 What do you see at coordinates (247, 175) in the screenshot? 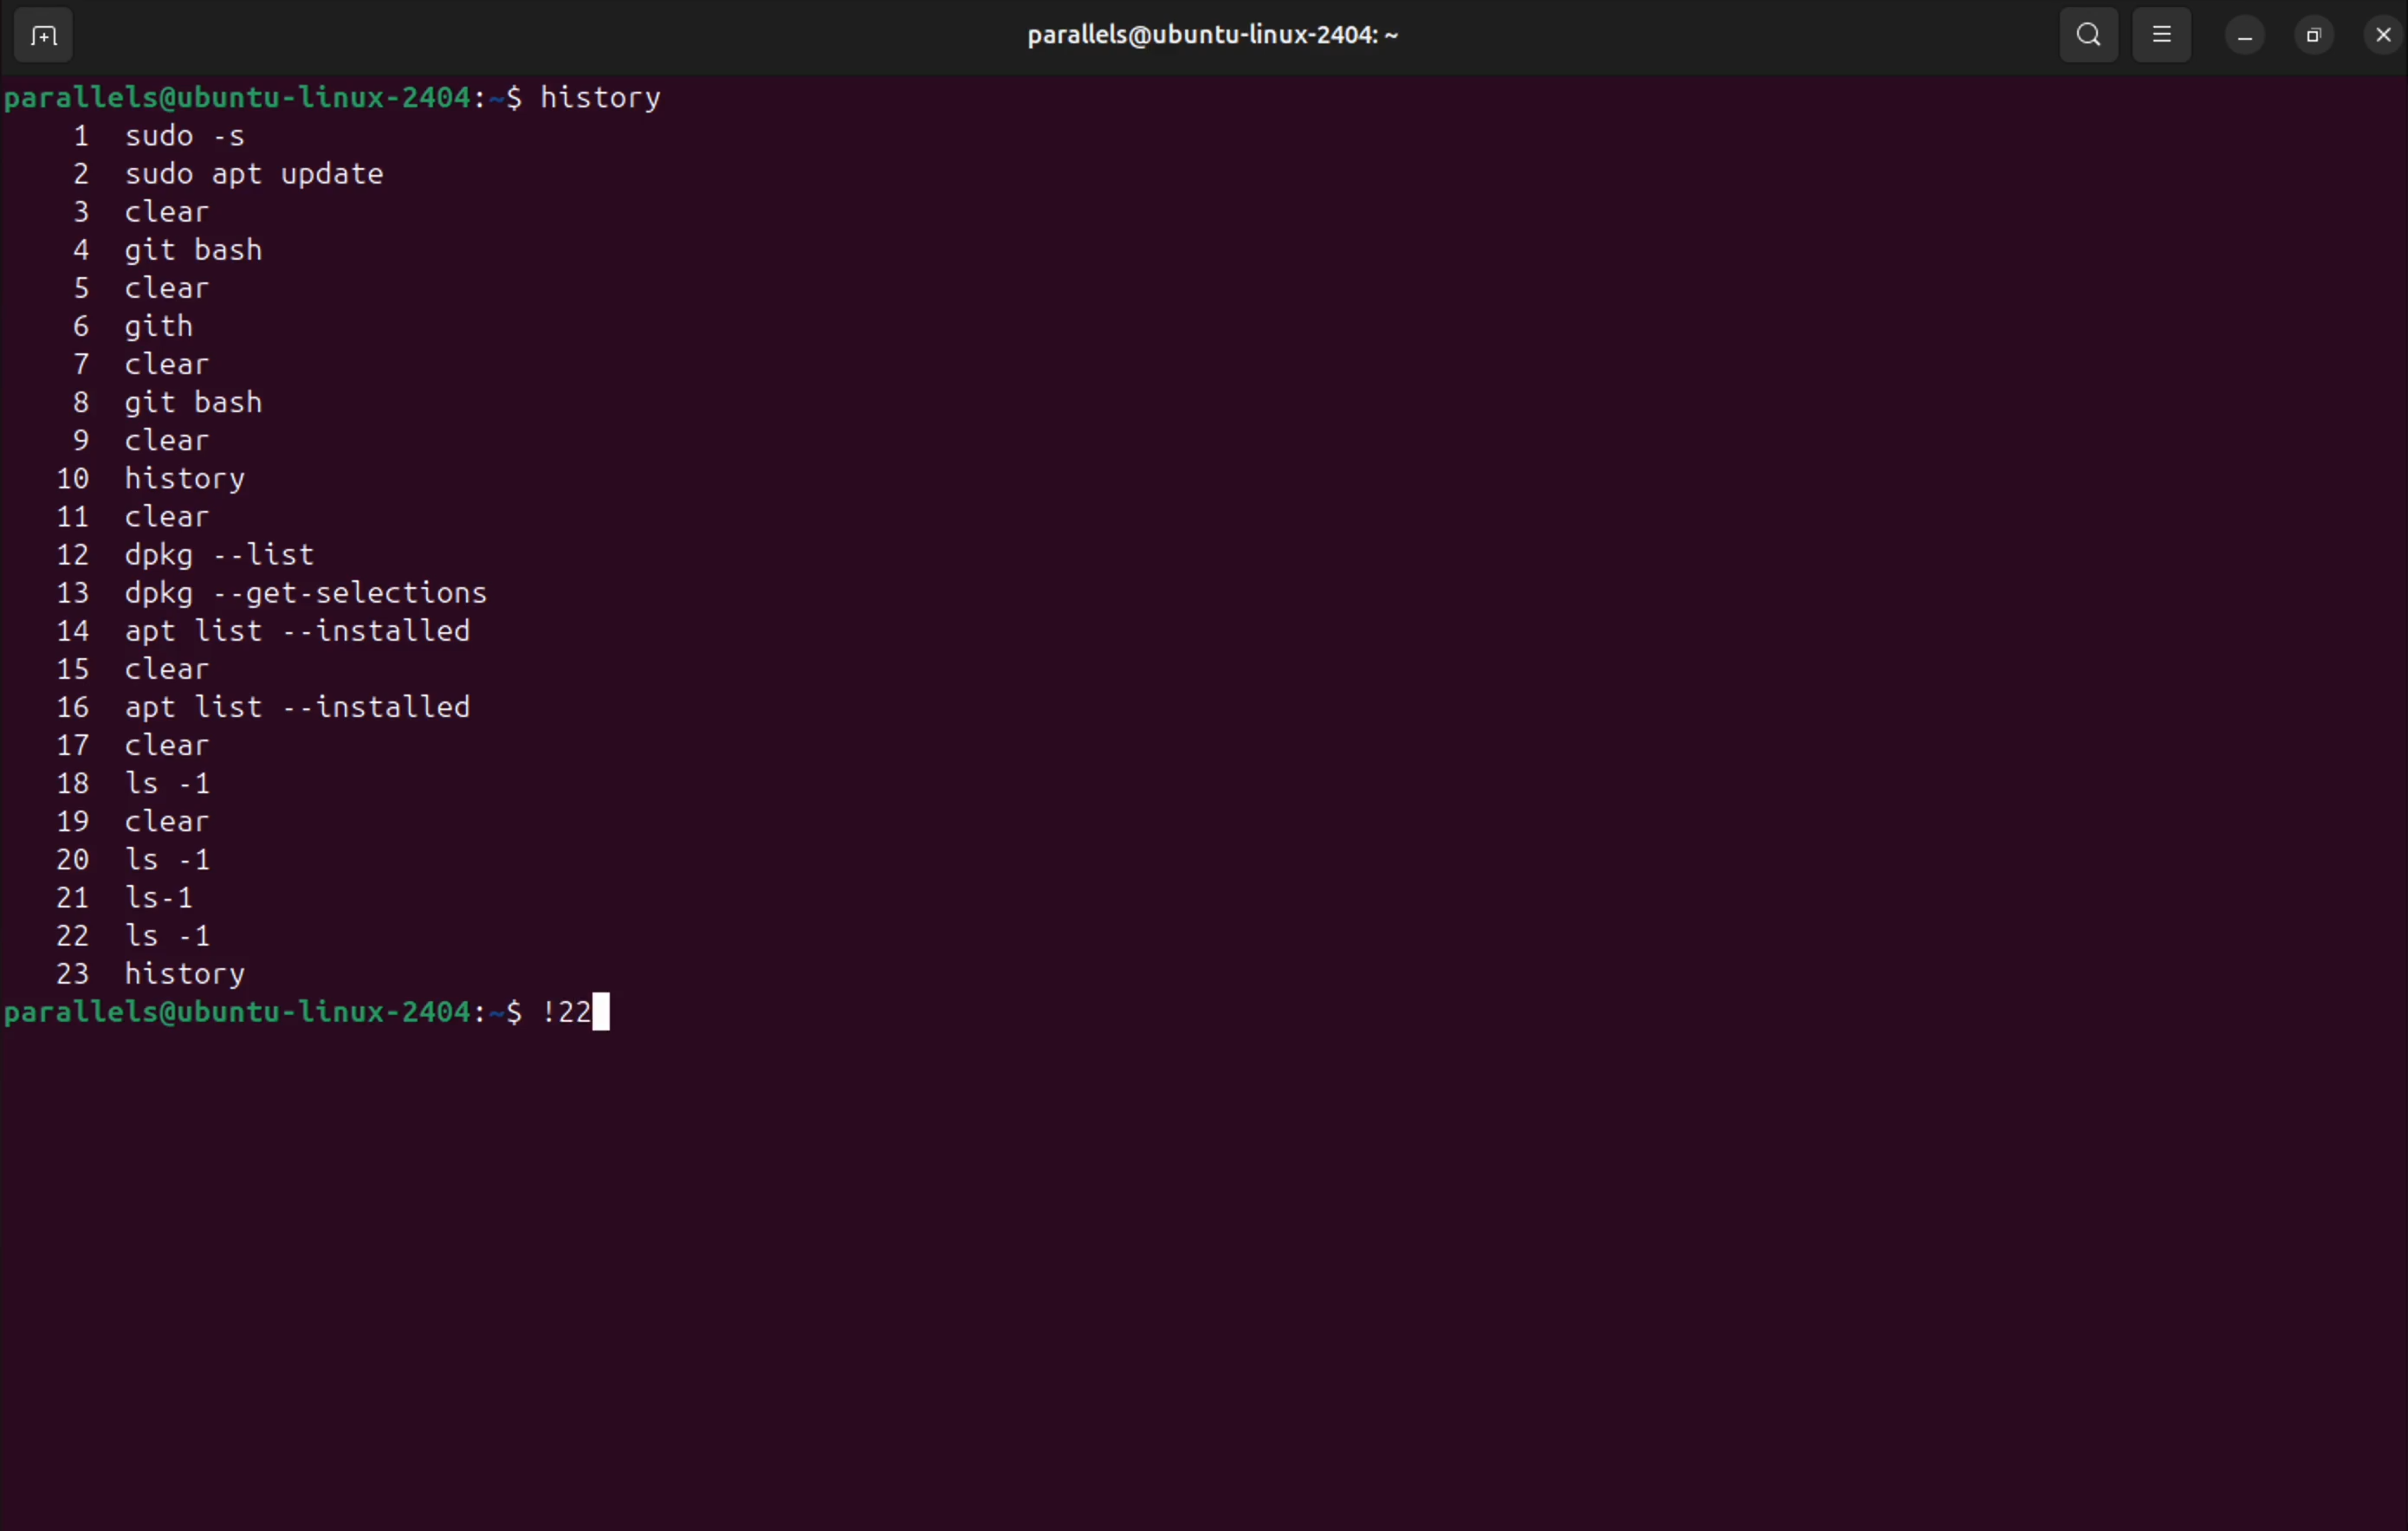
I see `2 sudo apt update` at bounding box center [247, 175].